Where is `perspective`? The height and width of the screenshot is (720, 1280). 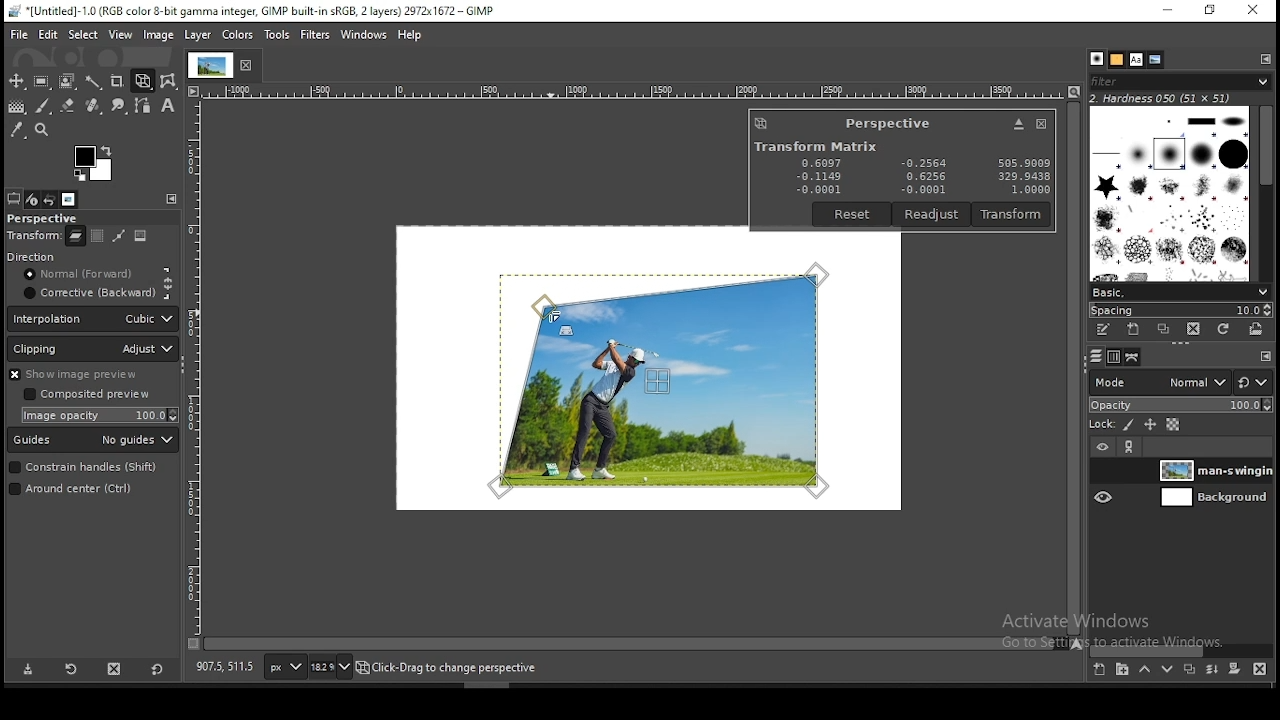 perspective is located at coordinates (888, 123).